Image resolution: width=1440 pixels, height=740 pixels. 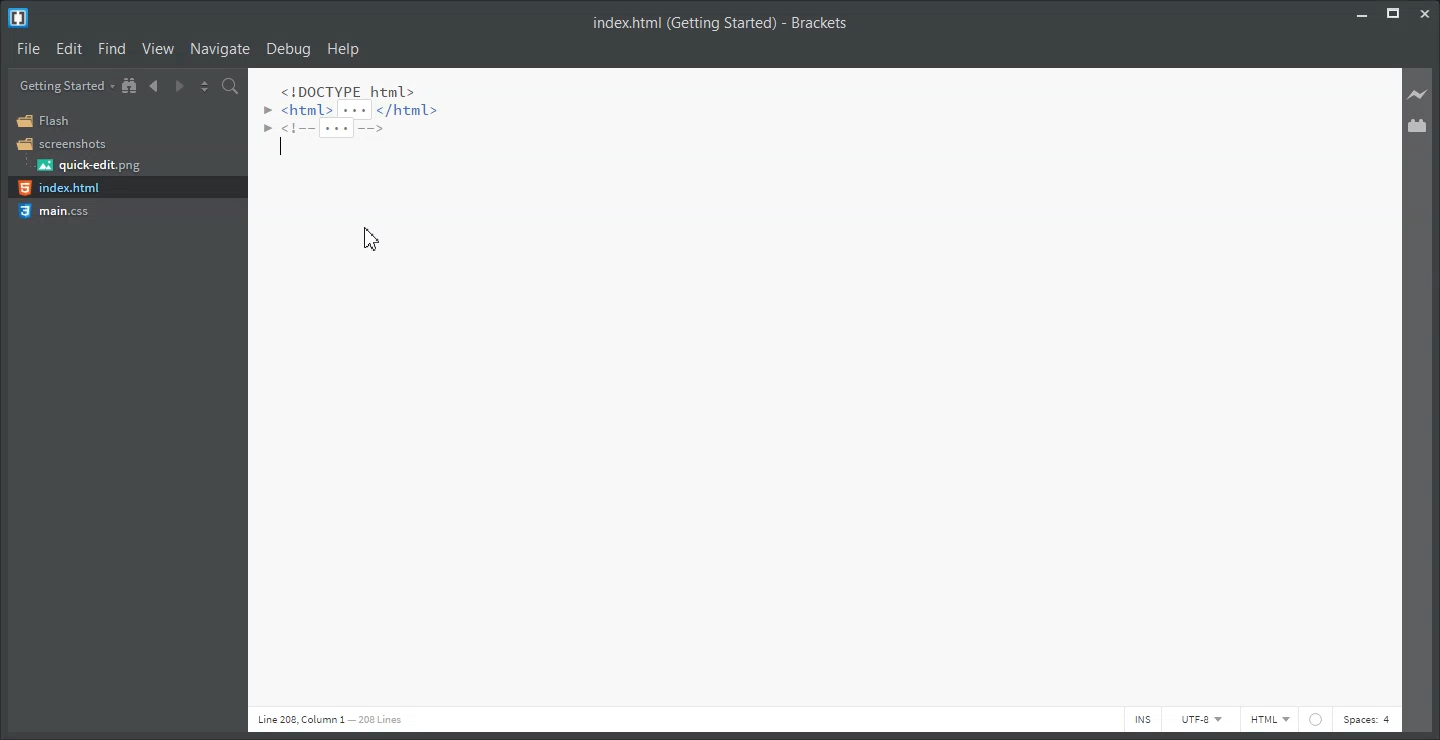 I want to click on File, so click(x=29, y=48).